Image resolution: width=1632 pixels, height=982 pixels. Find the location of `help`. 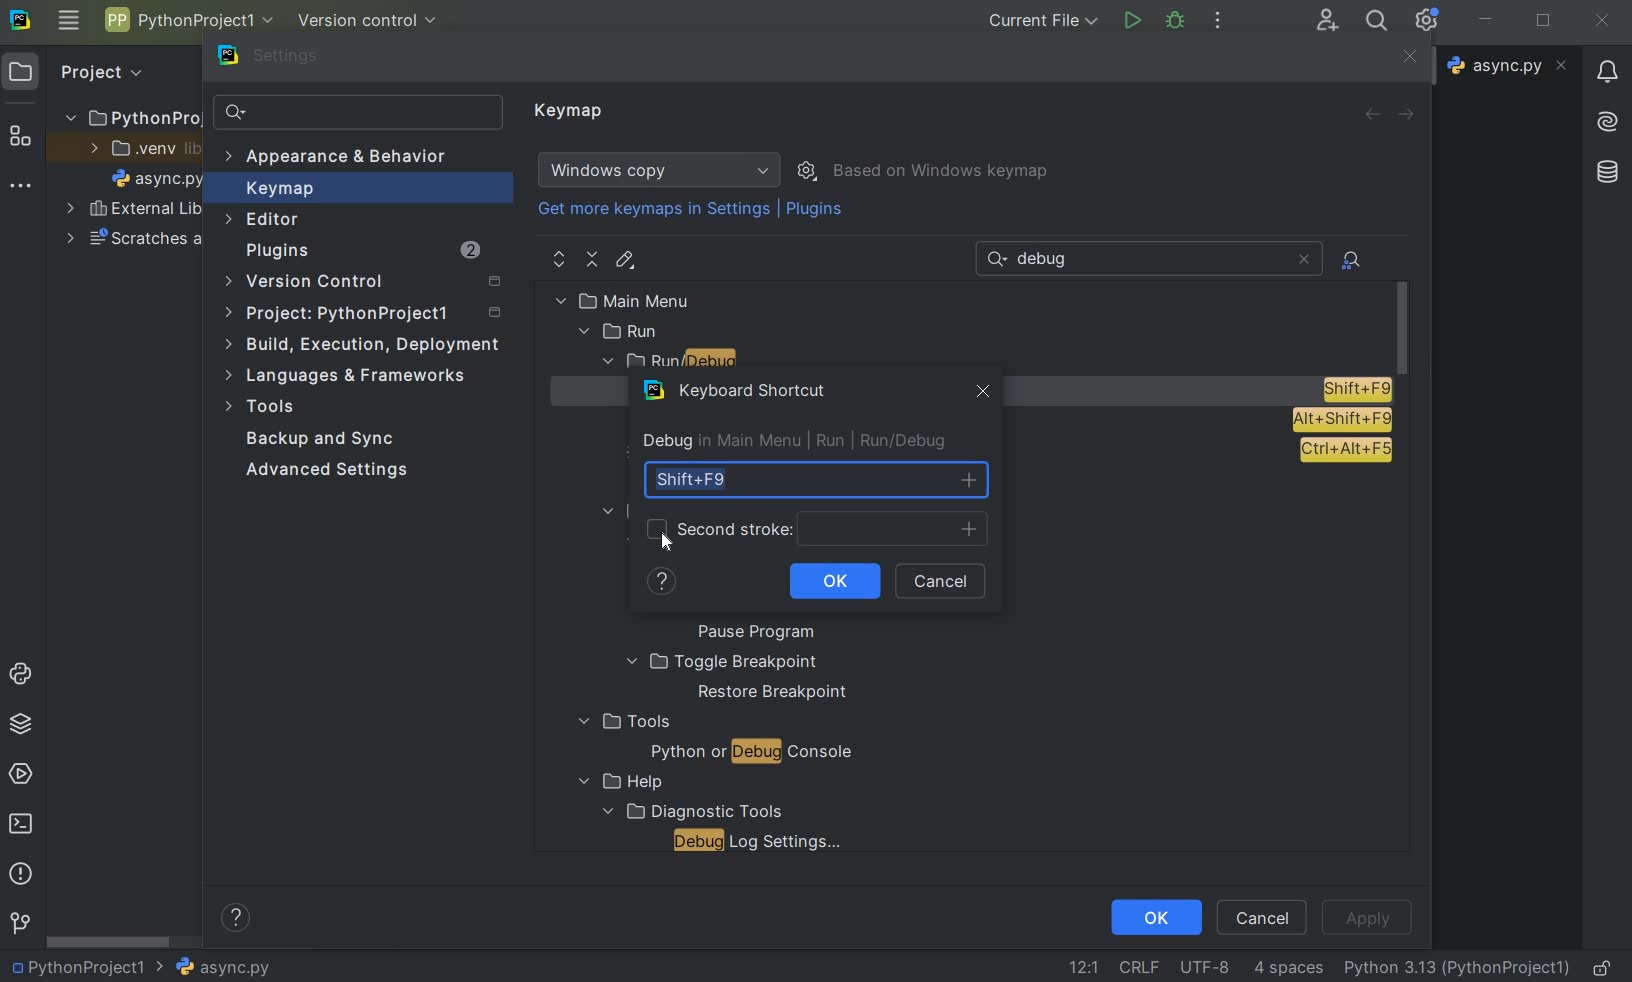

help is located at coordinates (664, 586).